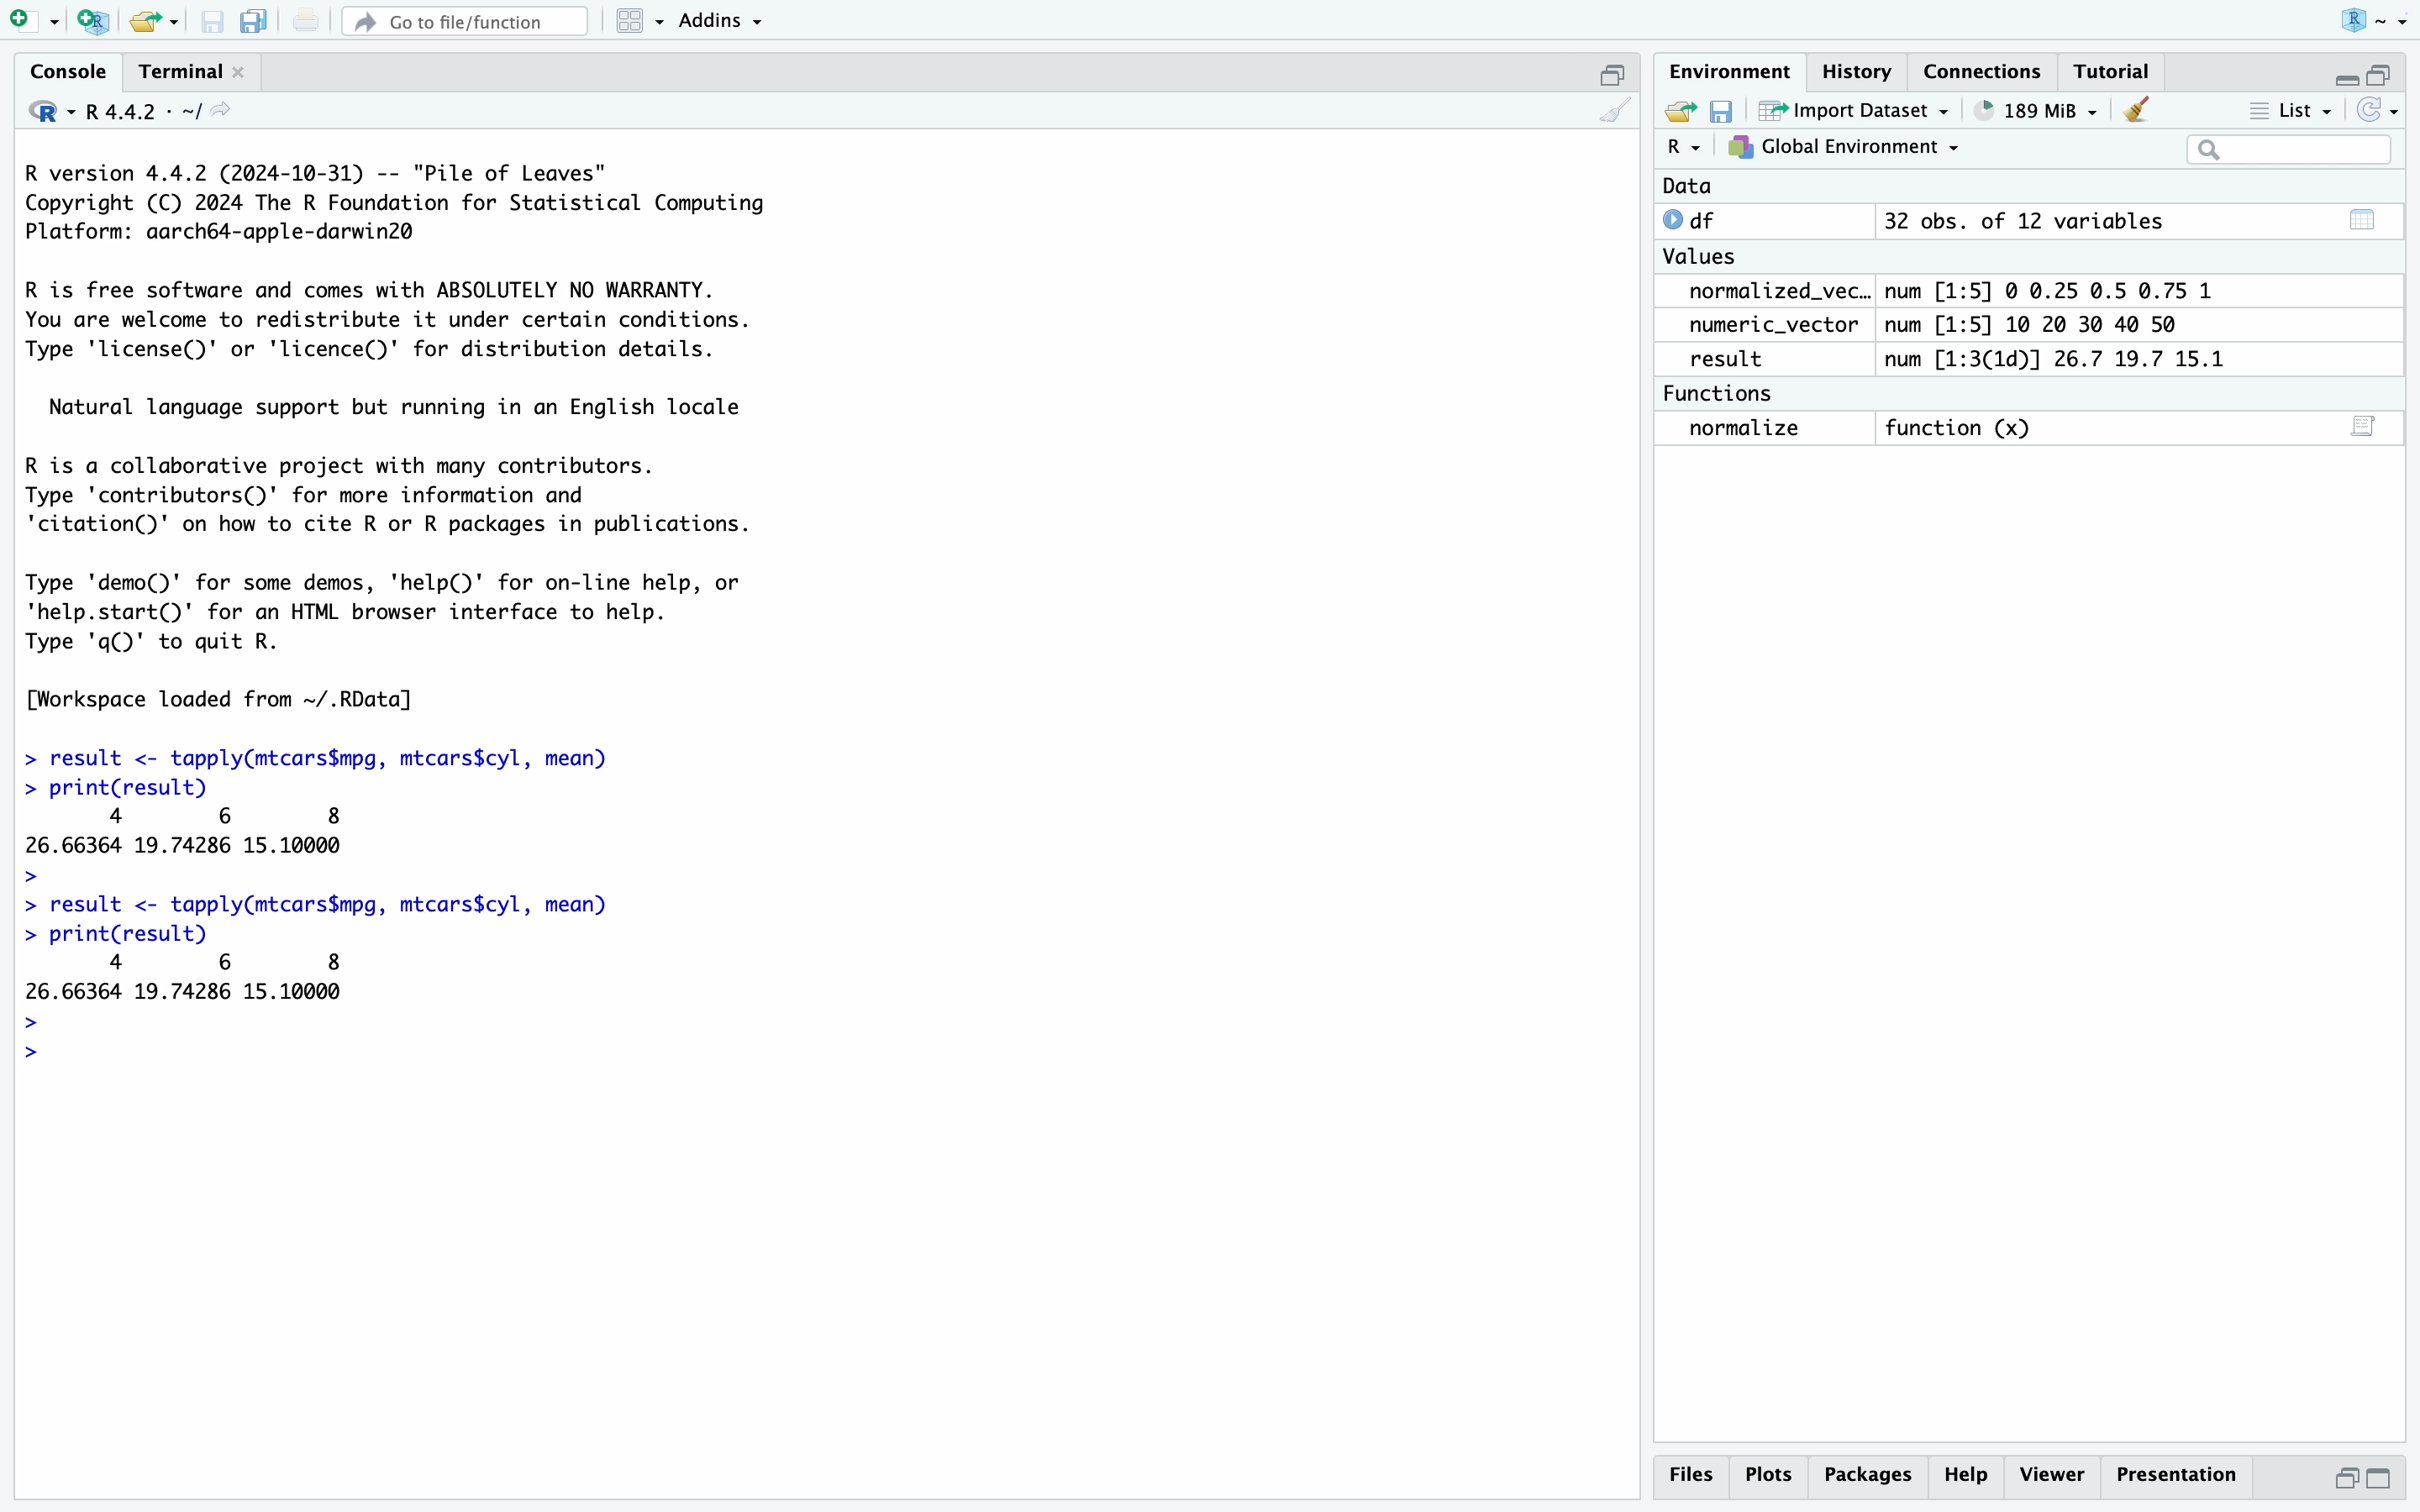 Image resolution: width=2420 pixels, height=1512 pixels. Describe the element at coordinates (828, 816) in the screenshot. I see `R version 4.4.2 (2024-10-31) -- "Pile of Leaves"
Copyright (C) 2024 The R Foundation for Statistical Computing
Platform: aarch64-apple-darwin2@
R is free software and comes with ABSOLUTELY NO WARRANTY.
You are welcome to redistribute it under certain conditions.
Type 'license()' or 'licence()' for distribution details.

Natural language support but running in an English locale
R is a collaborative project with many contributors.
Type 'contributors()' for more information and
'citation()' on how to cite R or R packages in publications.
Type 'demo()' for some demos, 'help(D' for on-line help, or
'help.start()' for an HTML browser interface to help.
Type 'q()' to quit R.
[Workspace loaded from ~/.RData]
> result <- tapply(mtcars$mpg, mtcars$cyl, mean)
> print(result)

4 6 8

26.66364 19.74286 15.10000
>
> | rx` at that location.